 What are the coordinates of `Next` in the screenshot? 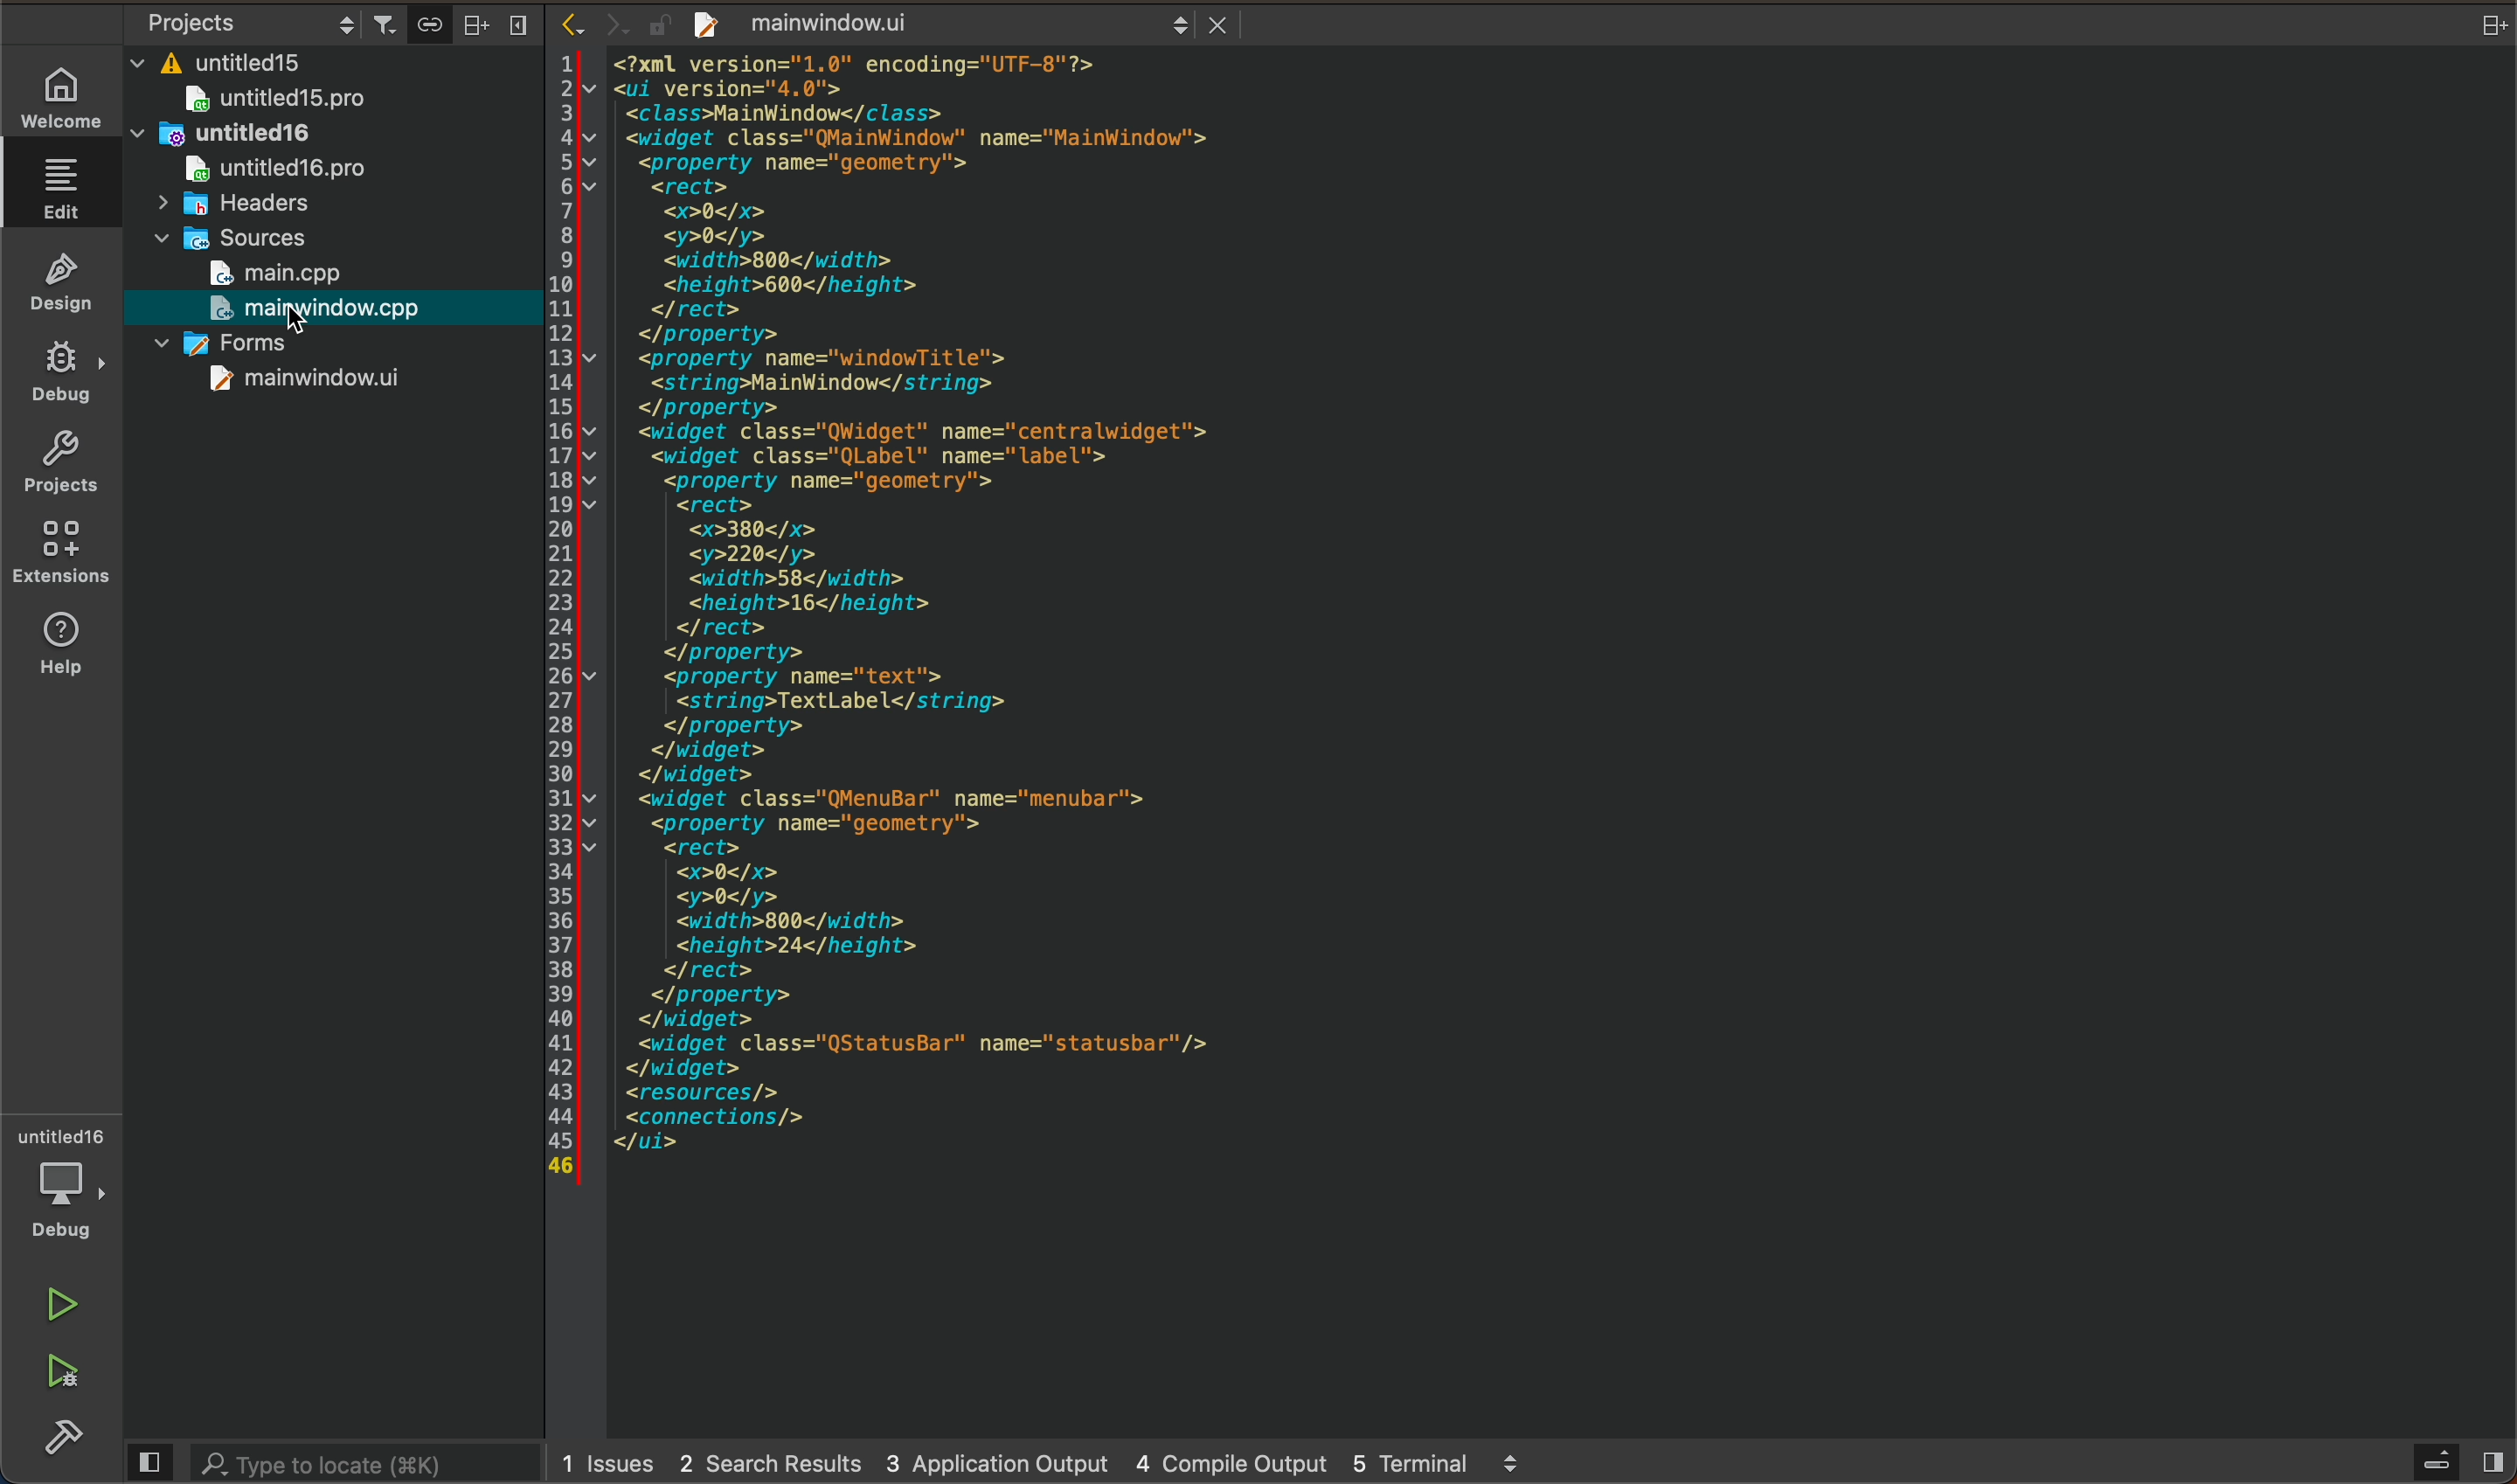 It's located at (615, 22).